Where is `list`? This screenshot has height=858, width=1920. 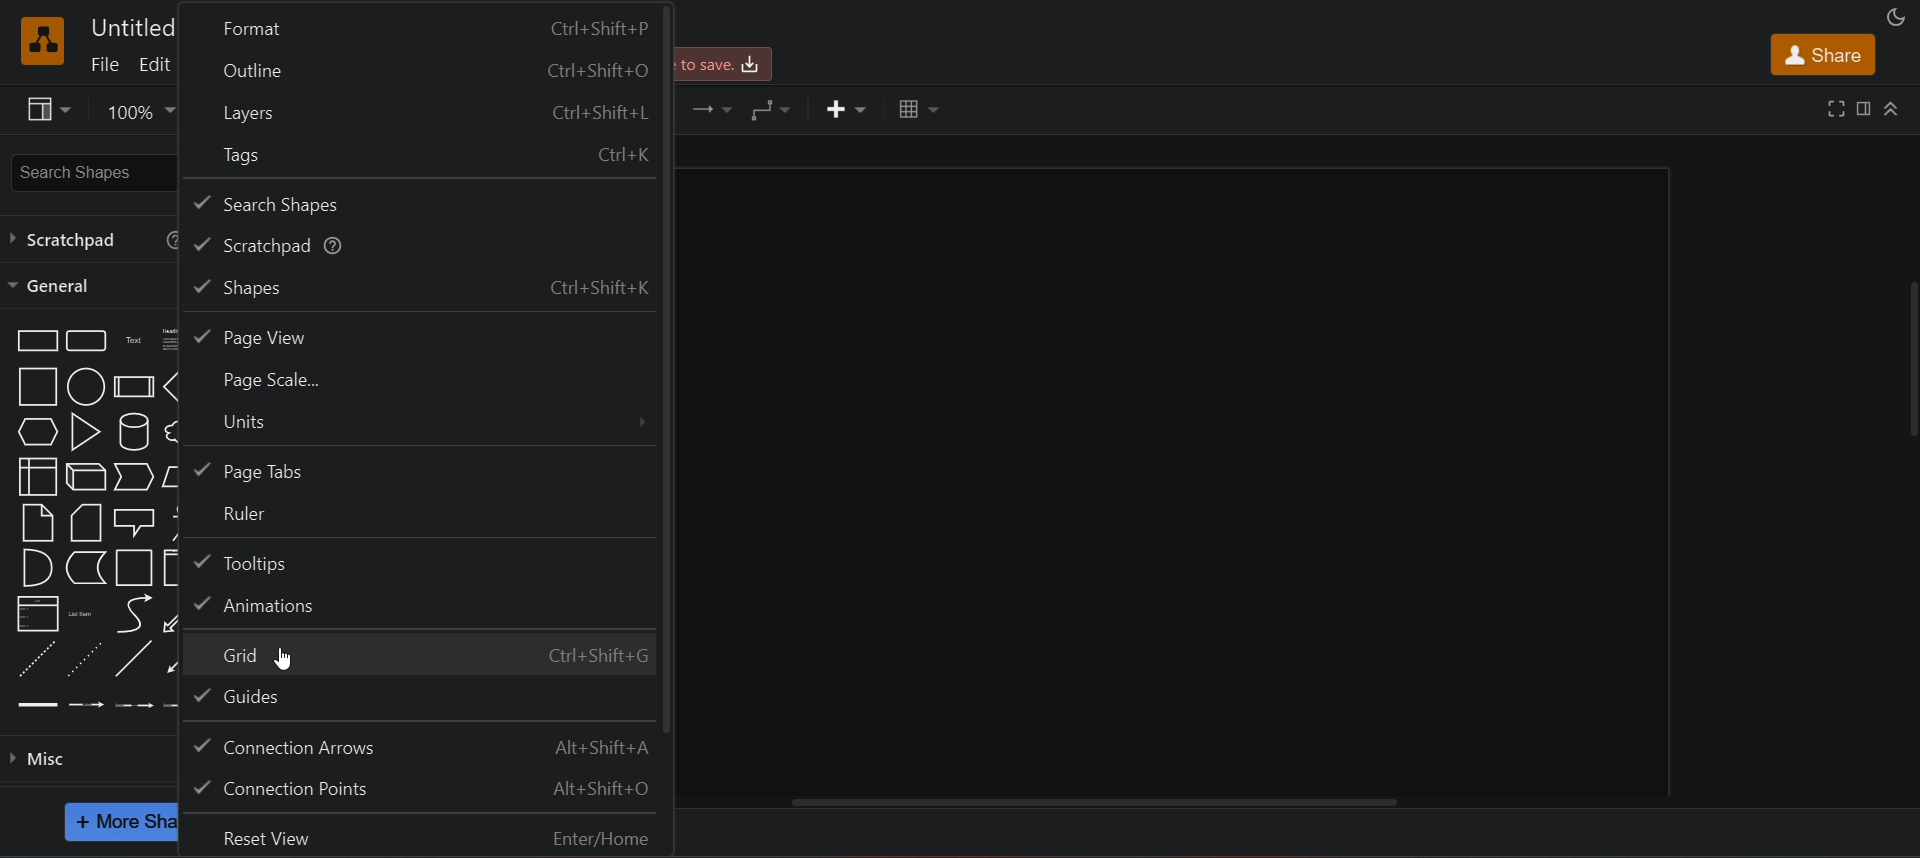
list is located at coordinates (37, 613).